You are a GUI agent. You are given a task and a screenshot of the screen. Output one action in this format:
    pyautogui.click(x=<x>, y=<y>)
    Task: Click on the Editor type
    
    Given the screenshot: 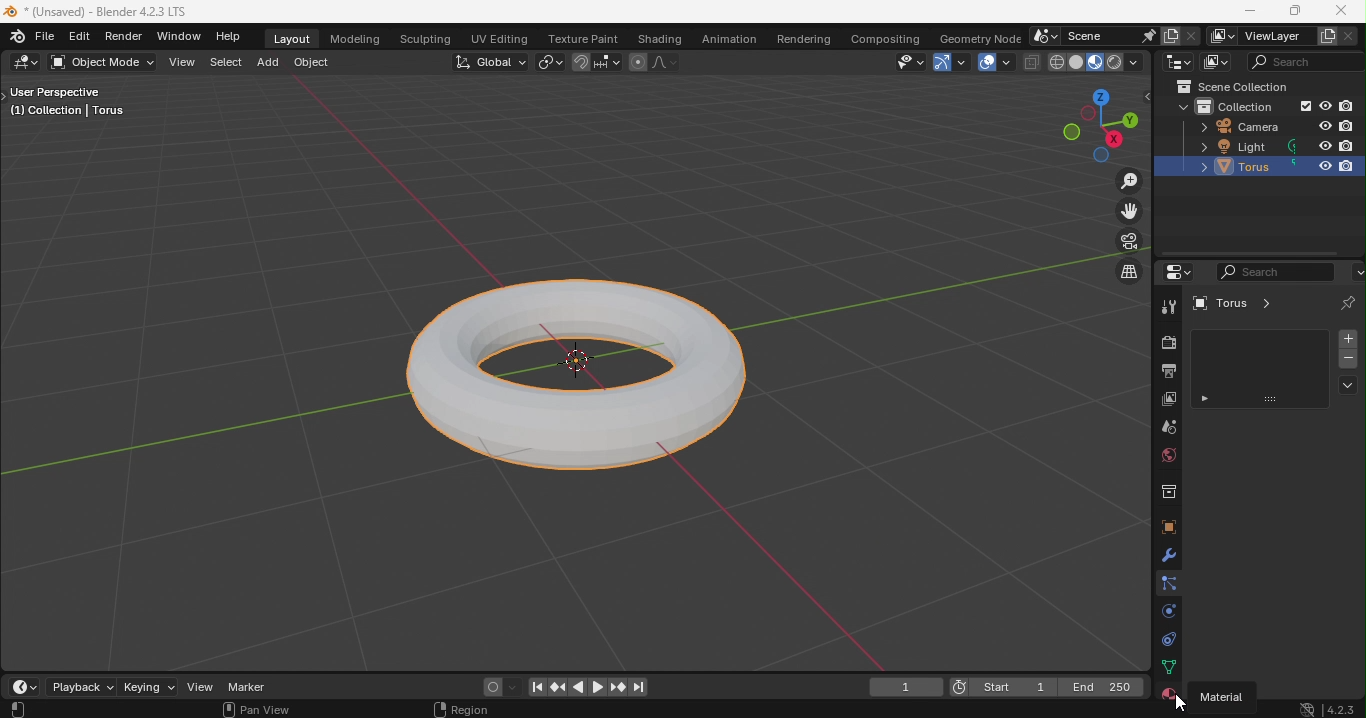 What is the action you would take?
    pyautogui.click(x=28, y=63)
    